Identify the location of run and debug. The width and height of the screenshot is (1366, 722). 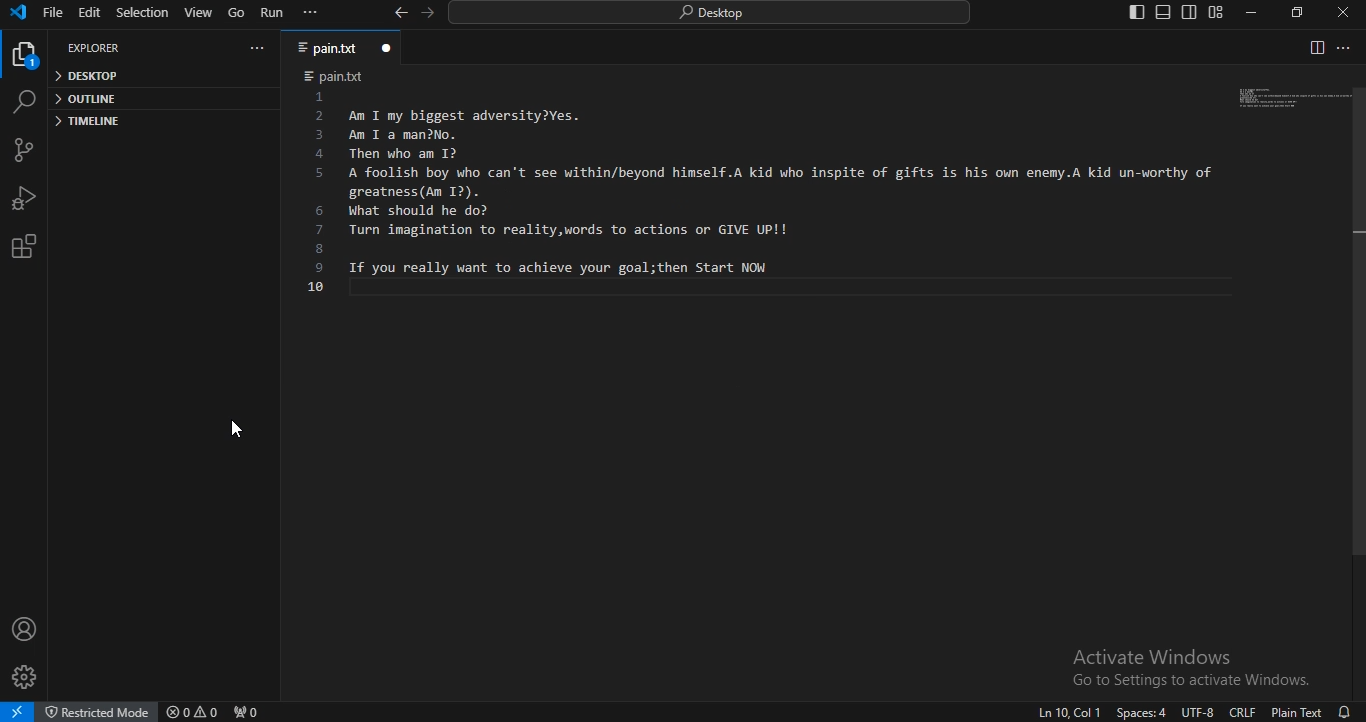
(22, 195).